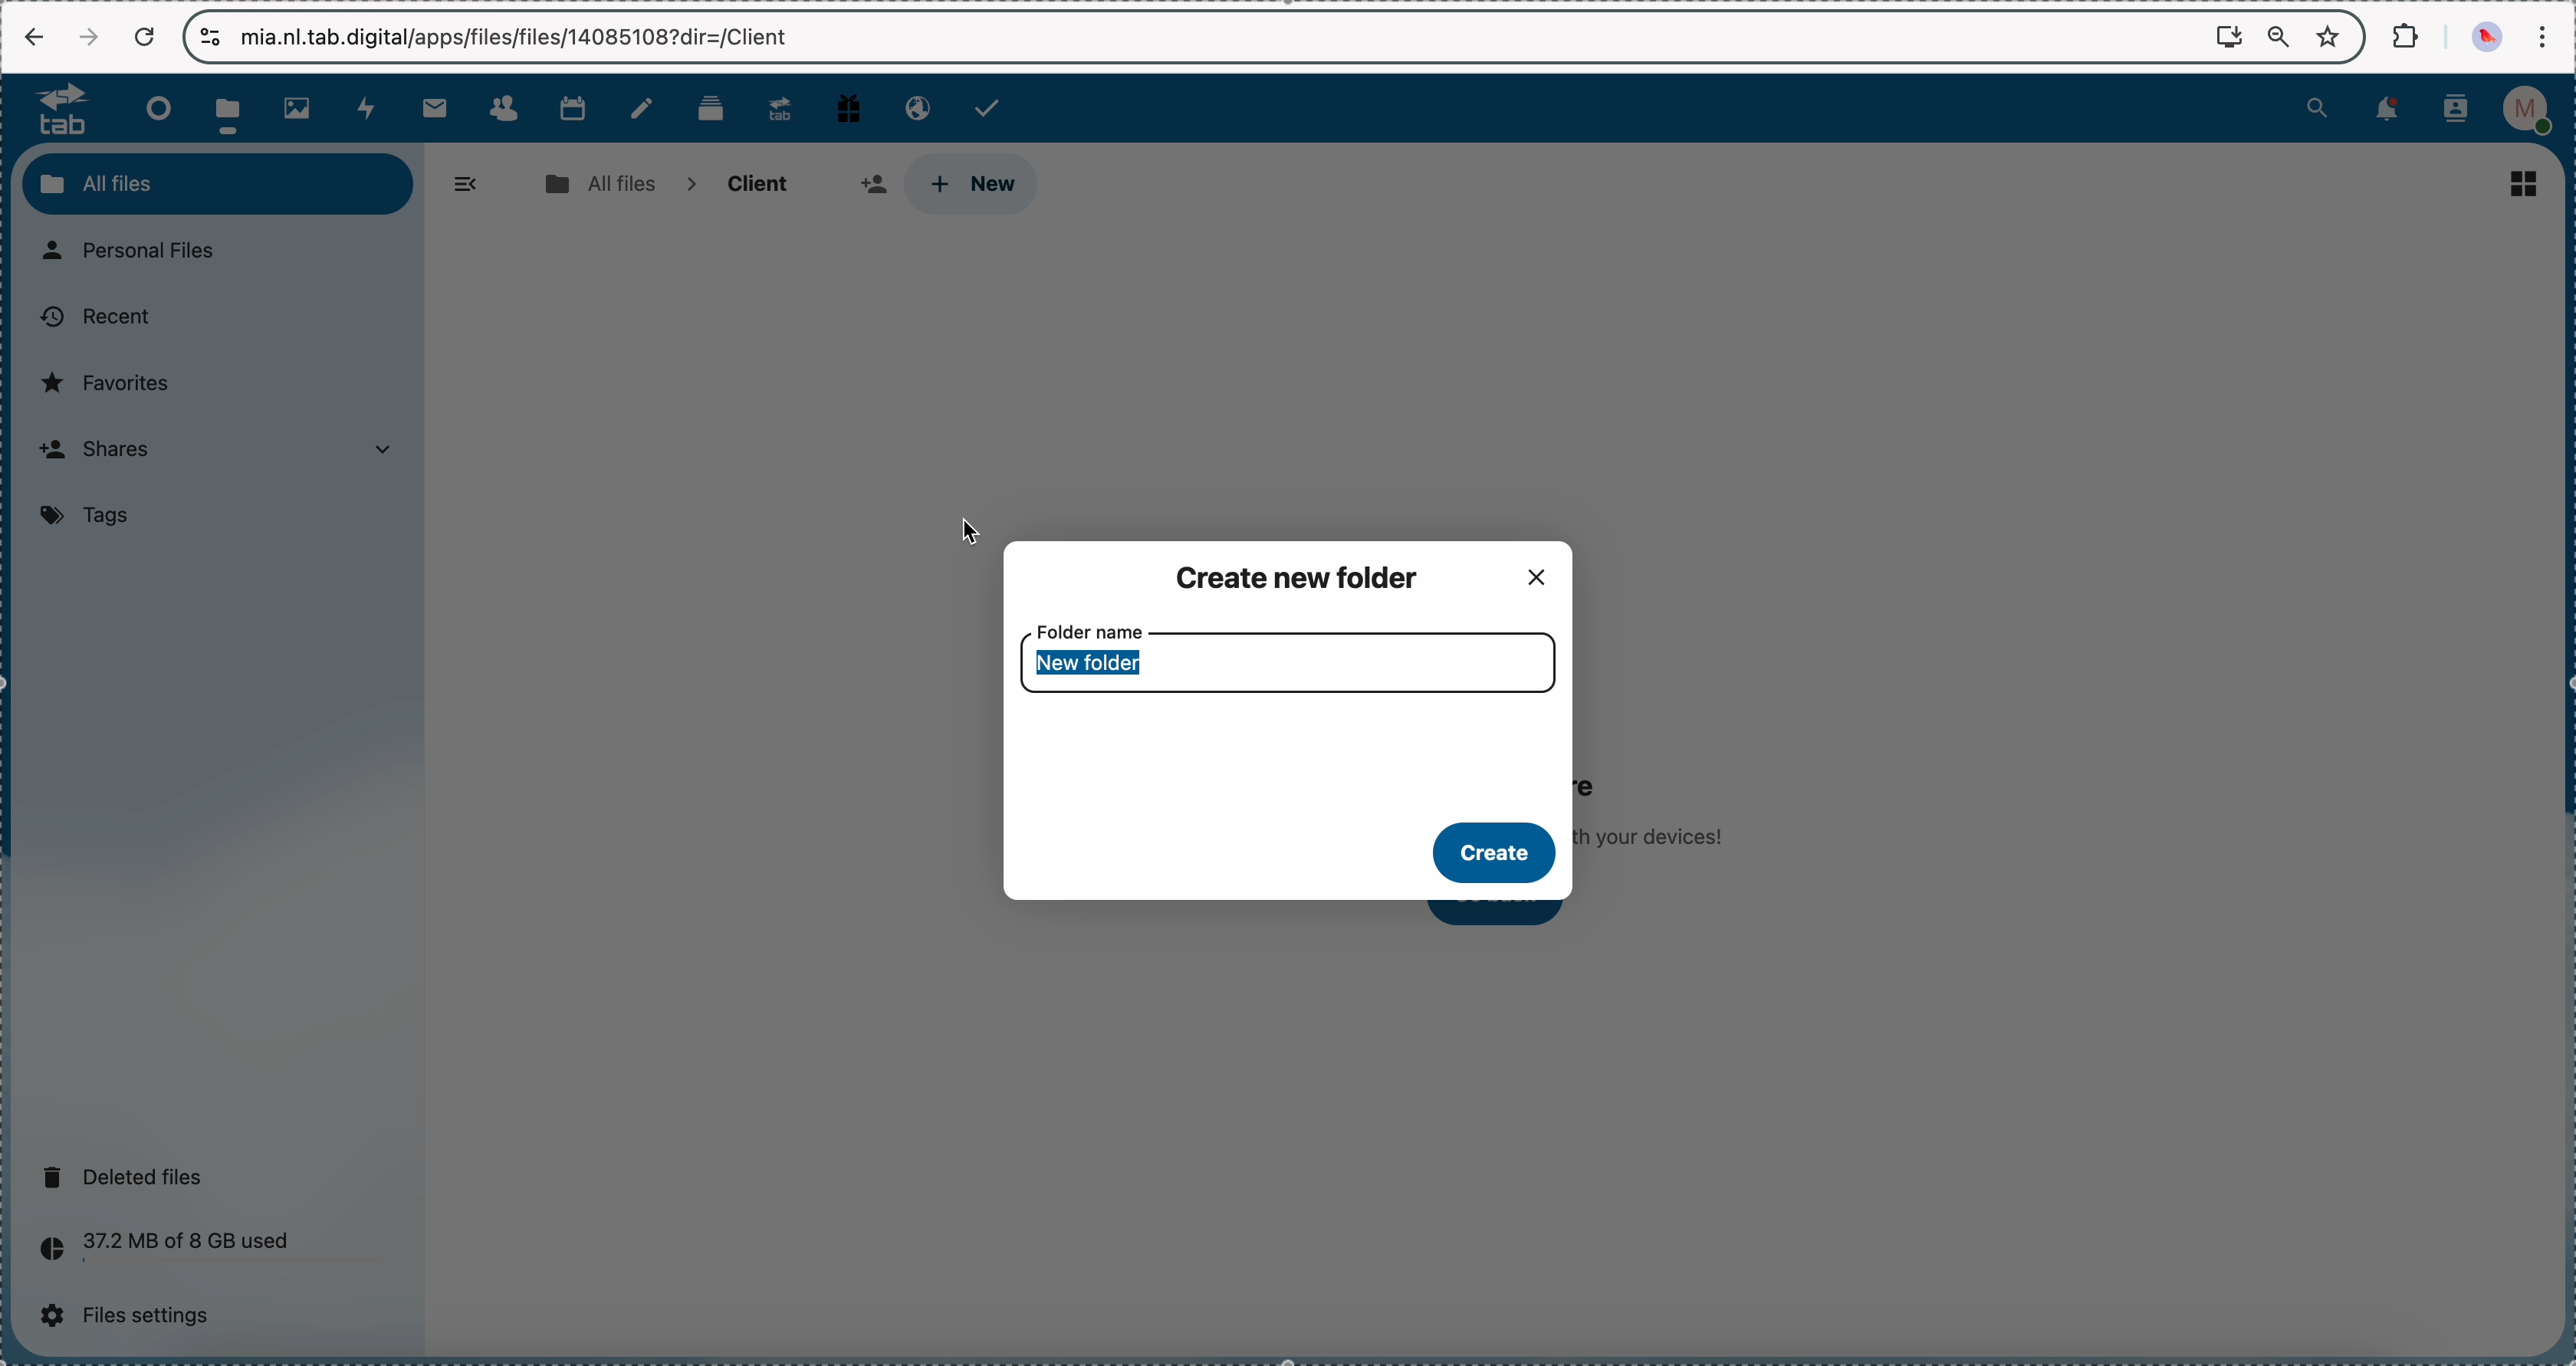 Image resolution: width=2576 pixels, height=1366 pixels. Describe the element at coordinates (2317, 106) in the screenshot. I see `search` at that location.